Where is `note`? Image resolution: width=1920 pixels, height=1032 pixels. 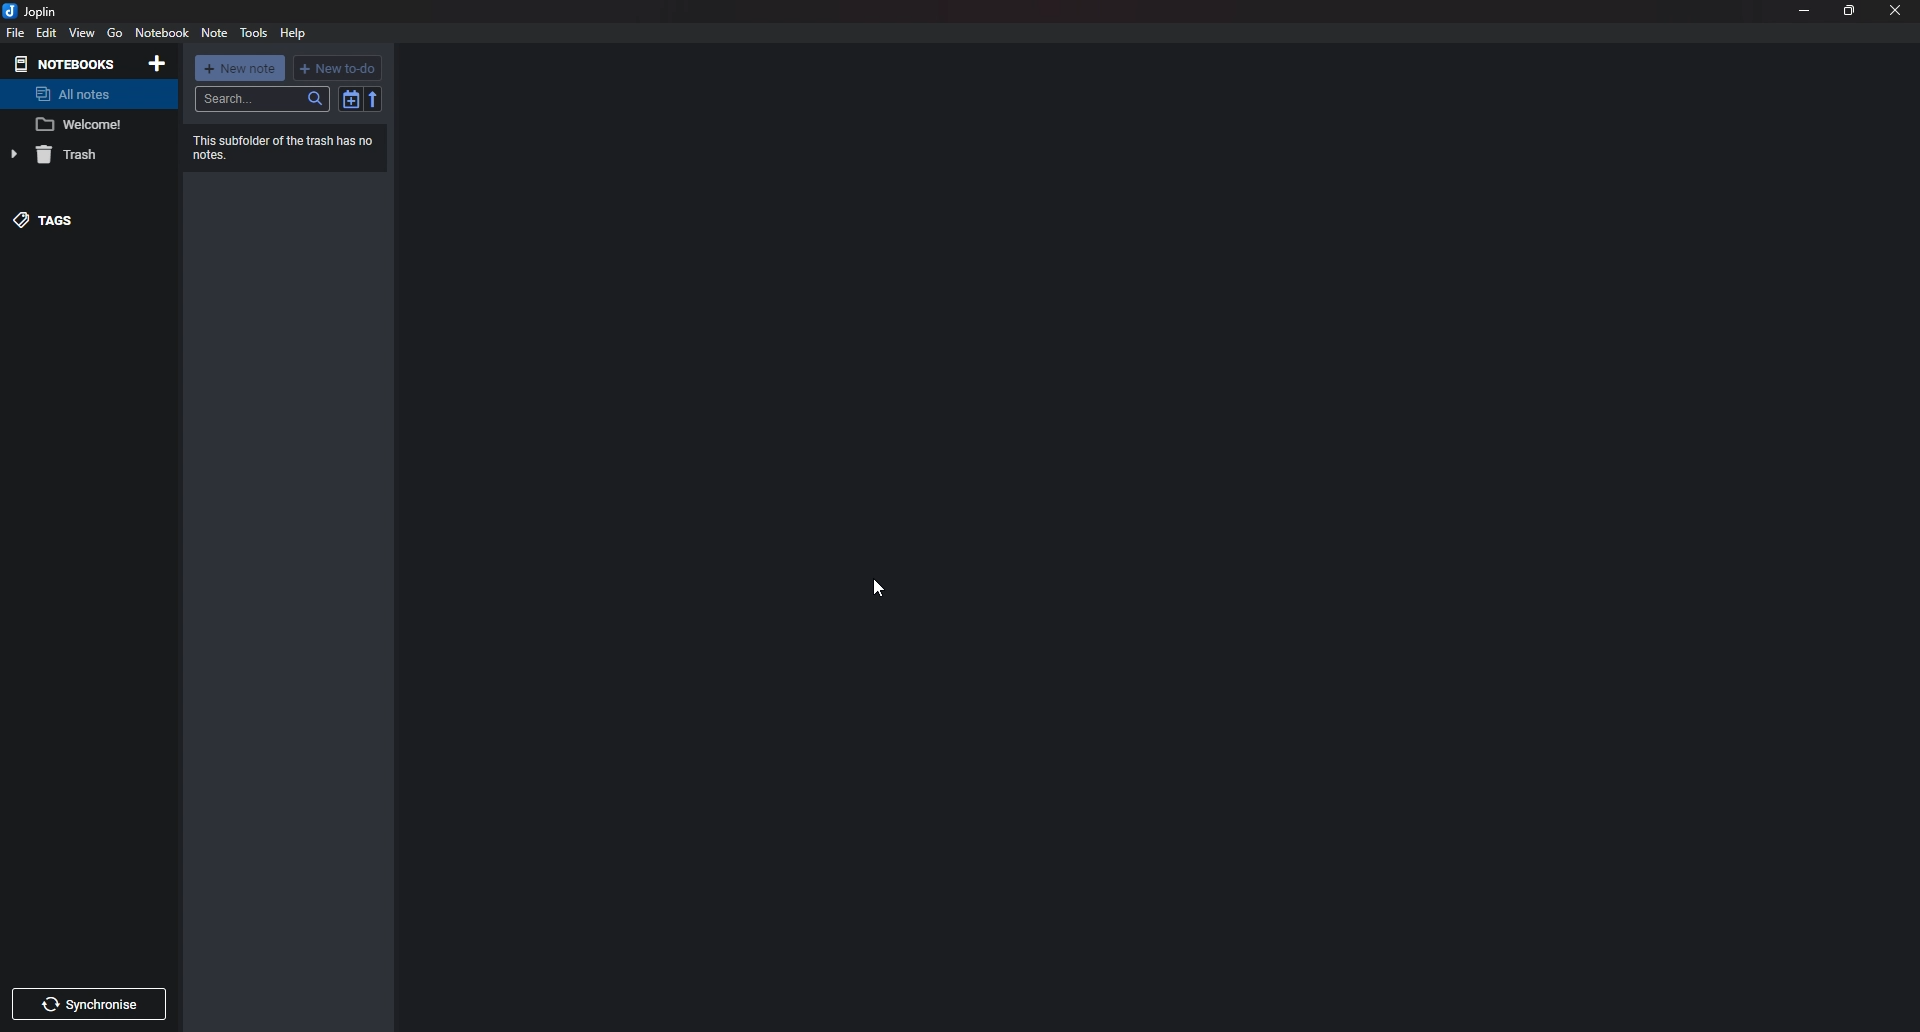 note is located at coordinates (215, 35).